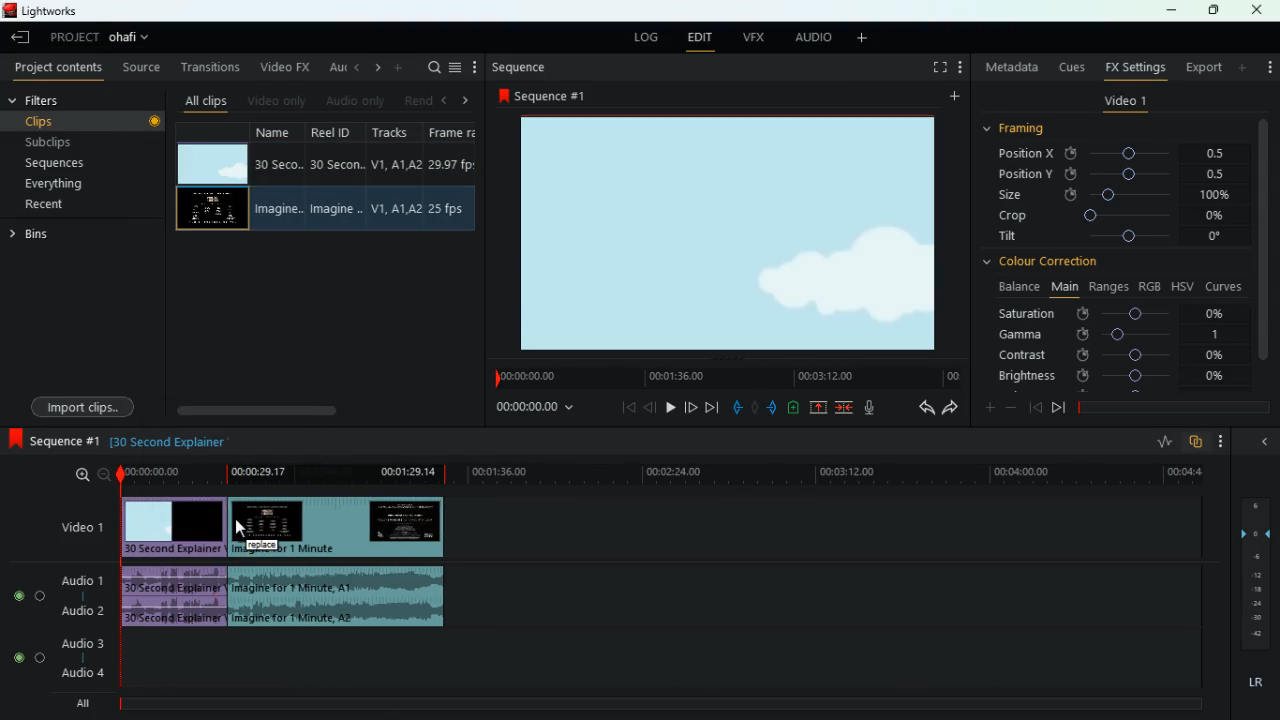  I want to click on audio only, so click(354, 102).